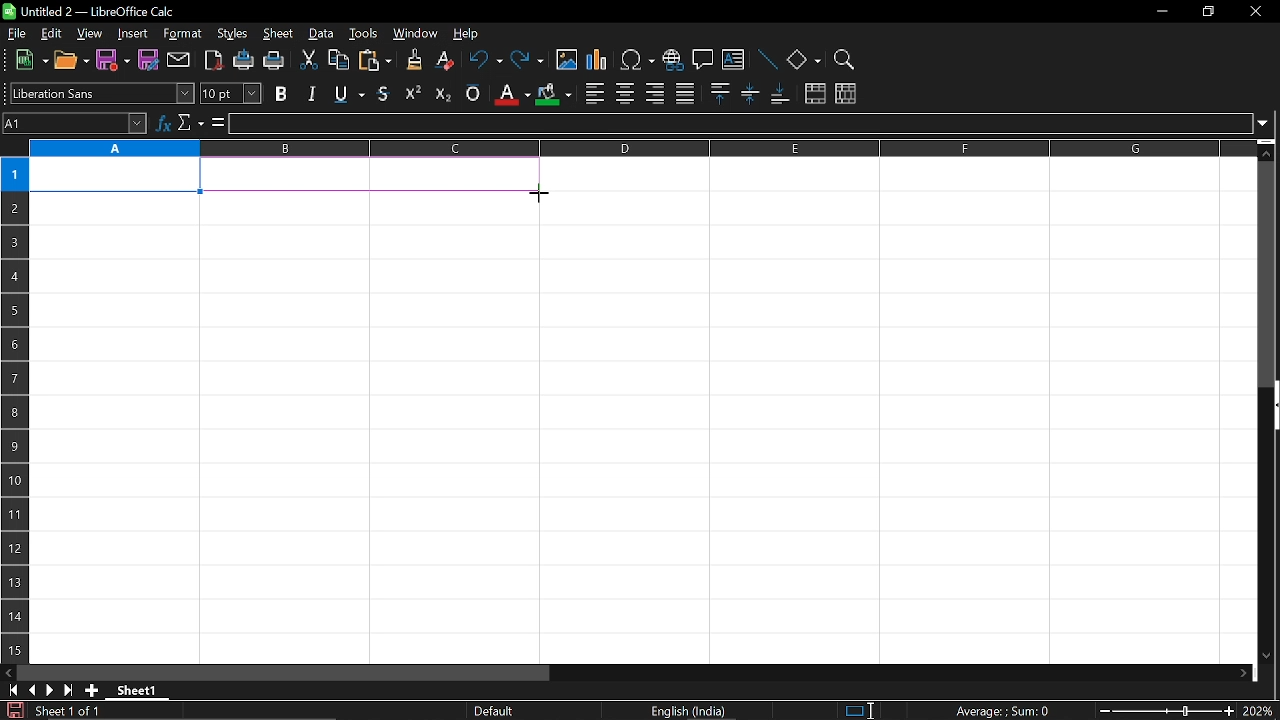  What do you see at coordinates (625, 93) in the screenshot?
I see `center` at bounding box center [625, 93].